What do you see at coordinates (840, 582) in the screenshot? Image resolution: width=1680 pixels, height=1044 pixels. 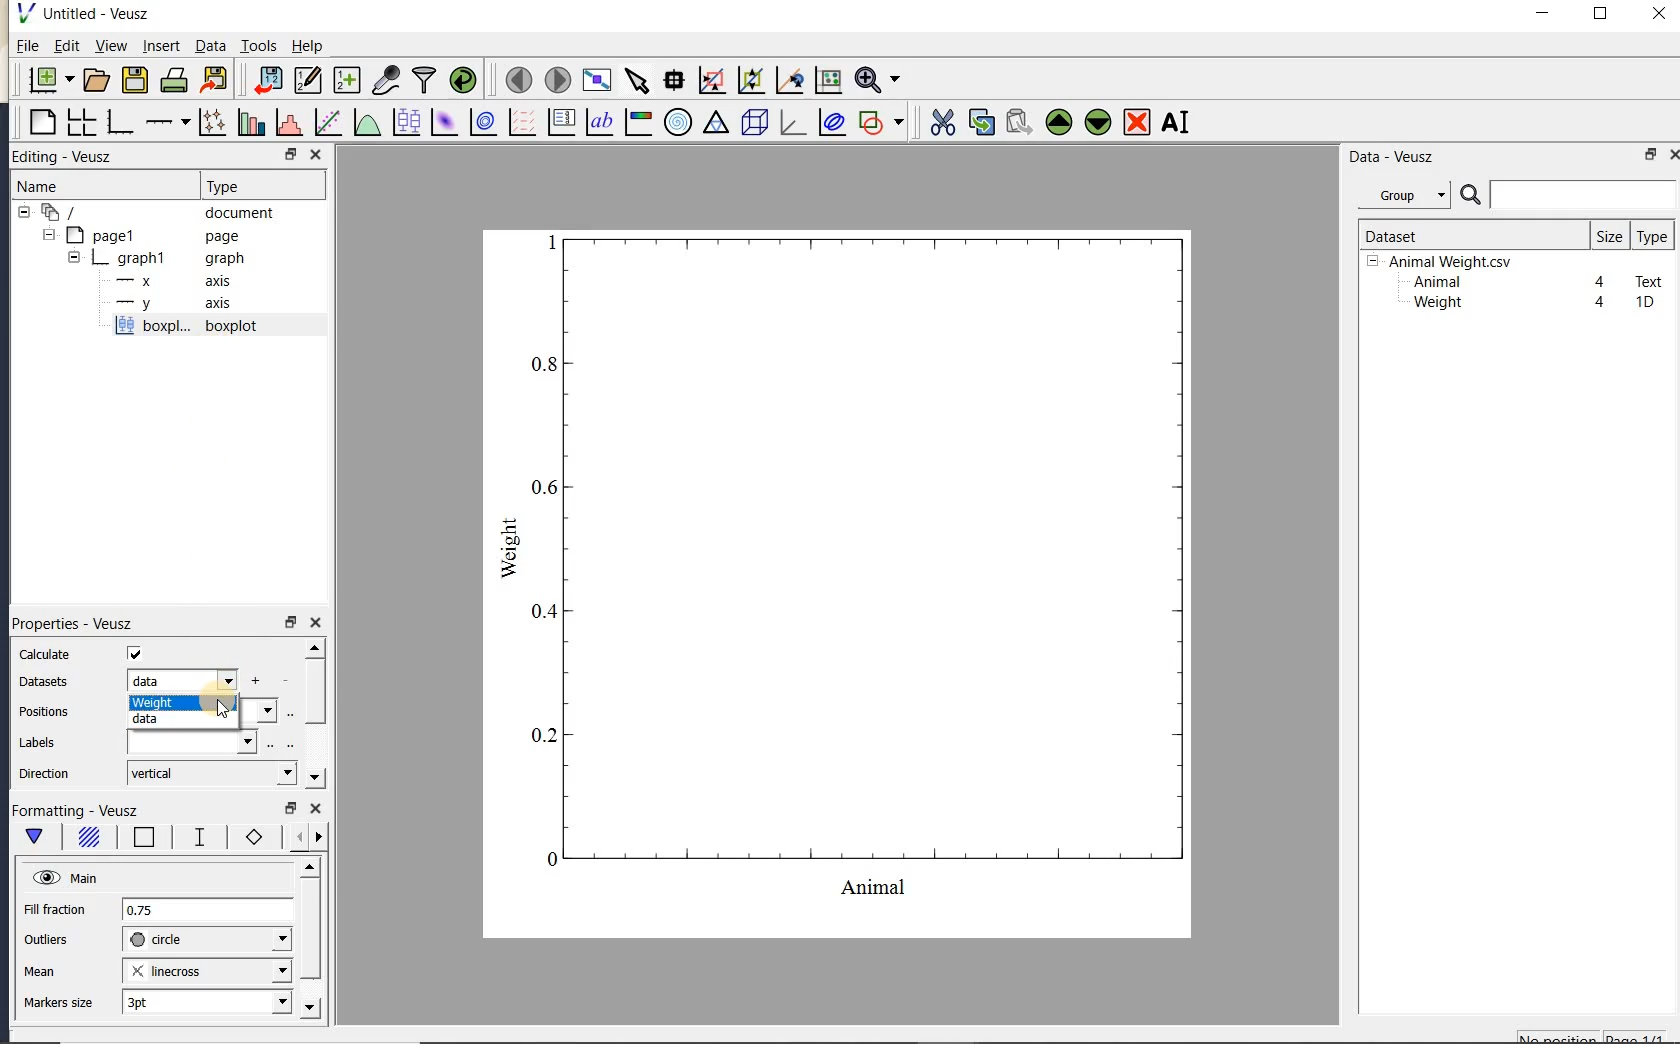 I see `graph` at bounding box center [840, 582].